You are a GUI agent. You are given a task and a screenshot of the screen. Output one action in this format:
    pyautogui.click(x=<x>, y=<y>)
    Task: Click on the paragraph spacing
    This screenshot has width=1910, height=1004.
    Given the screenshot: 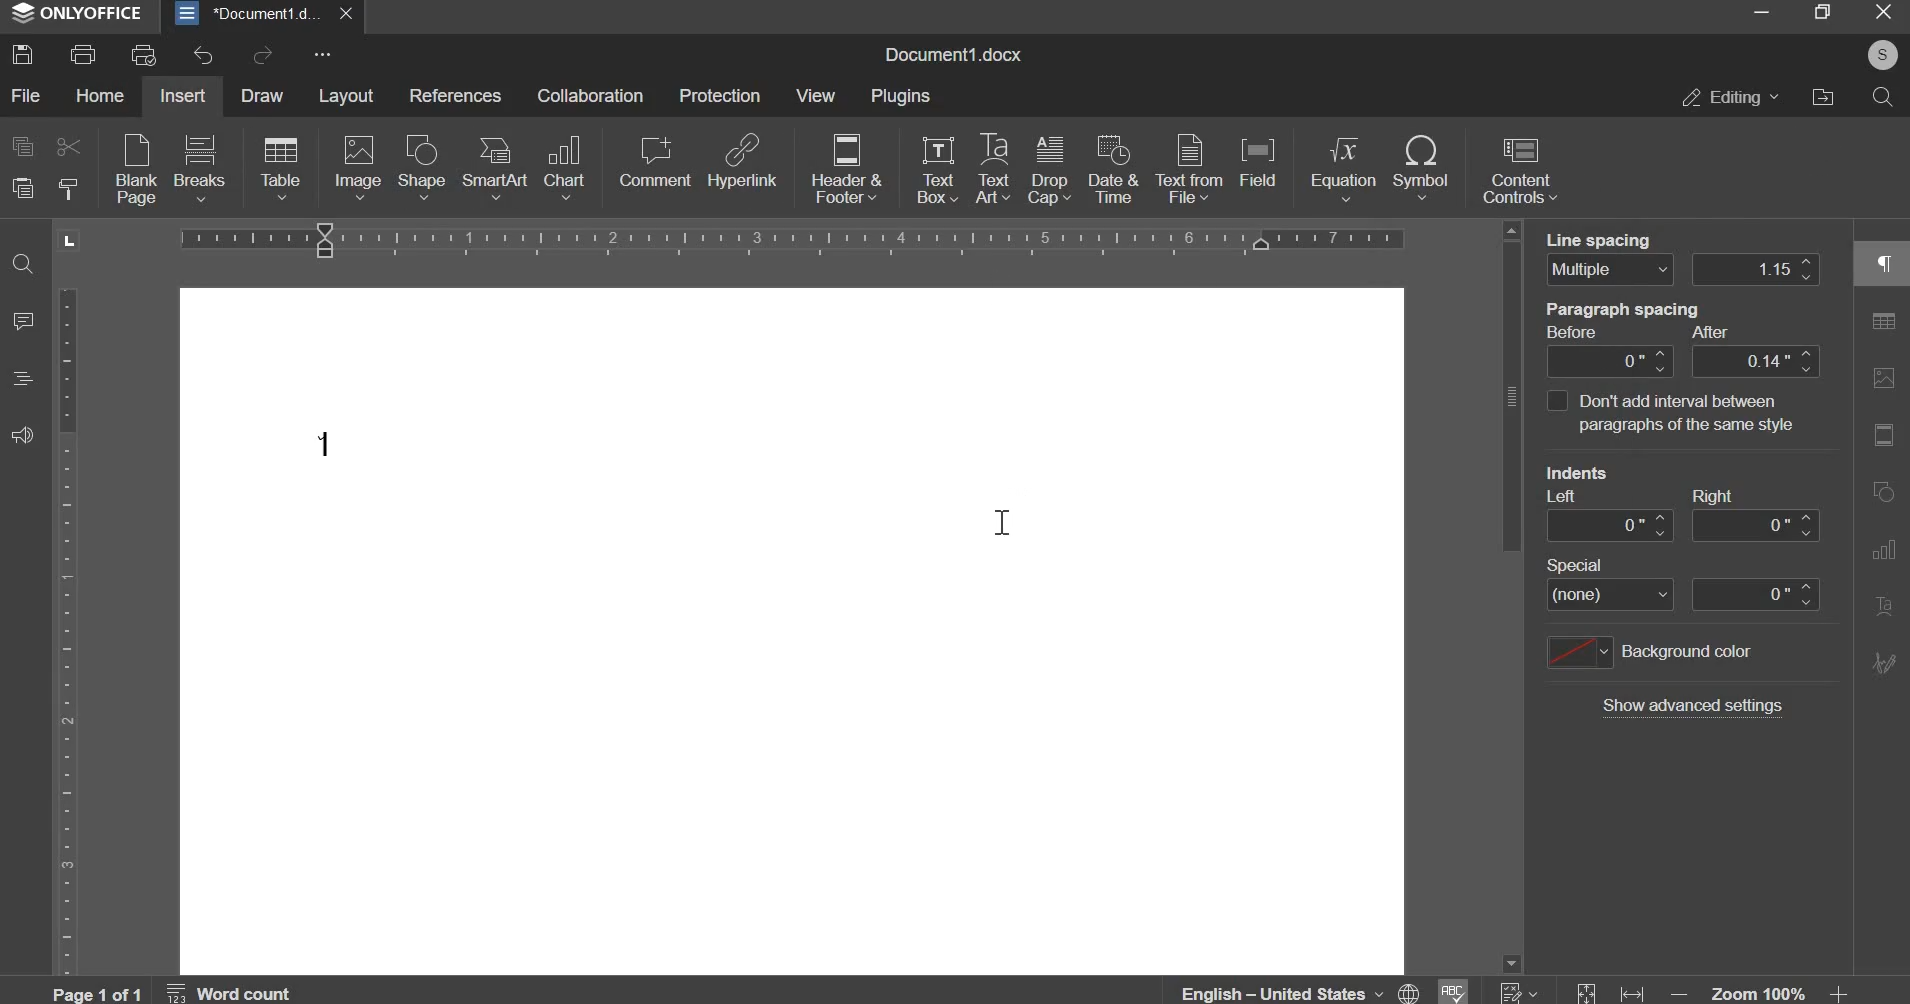 What is the action you would take?
    pyautogui.click(x=1627, y=308)
    